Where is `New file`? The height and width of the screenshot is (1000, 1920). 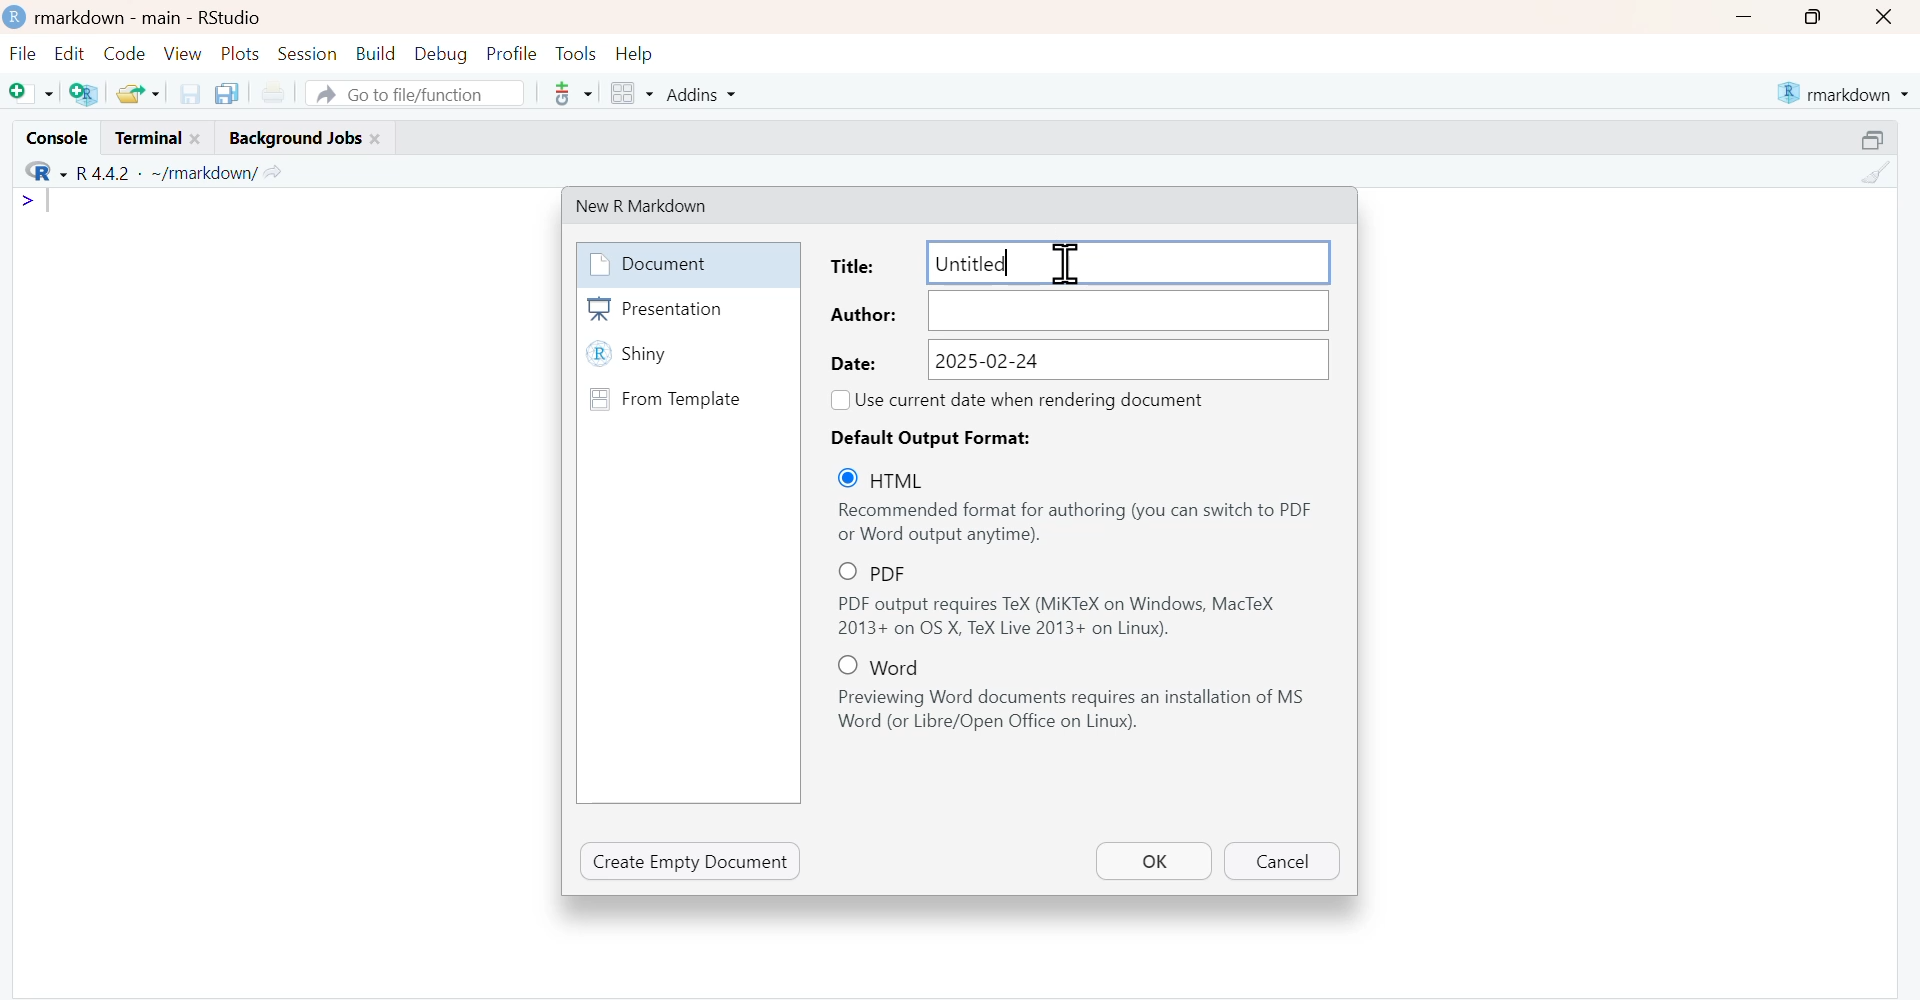 New file is located at coordinates (30, 92).